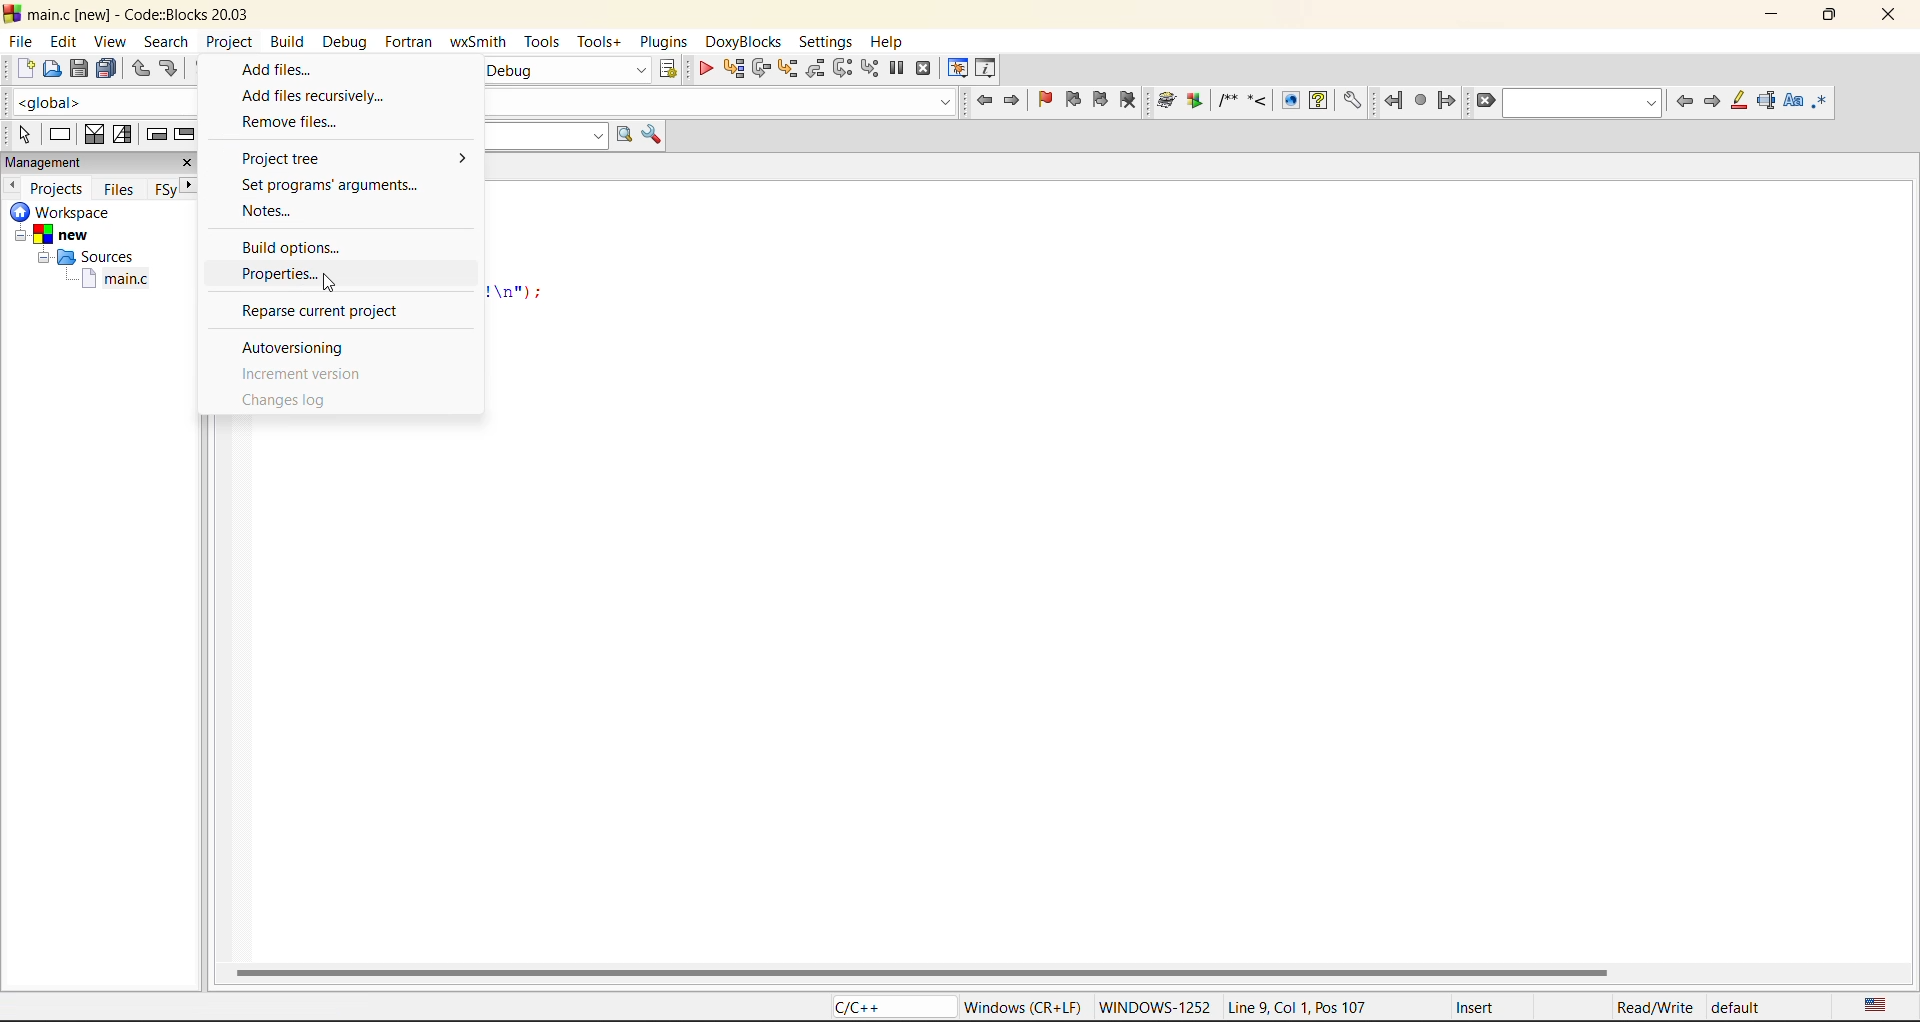 The height and width of the screenshot is (1022, 1920). What do you see at coordinates (893, 39) in the screenshot?
I see `help` at bounding box center [893, 39].